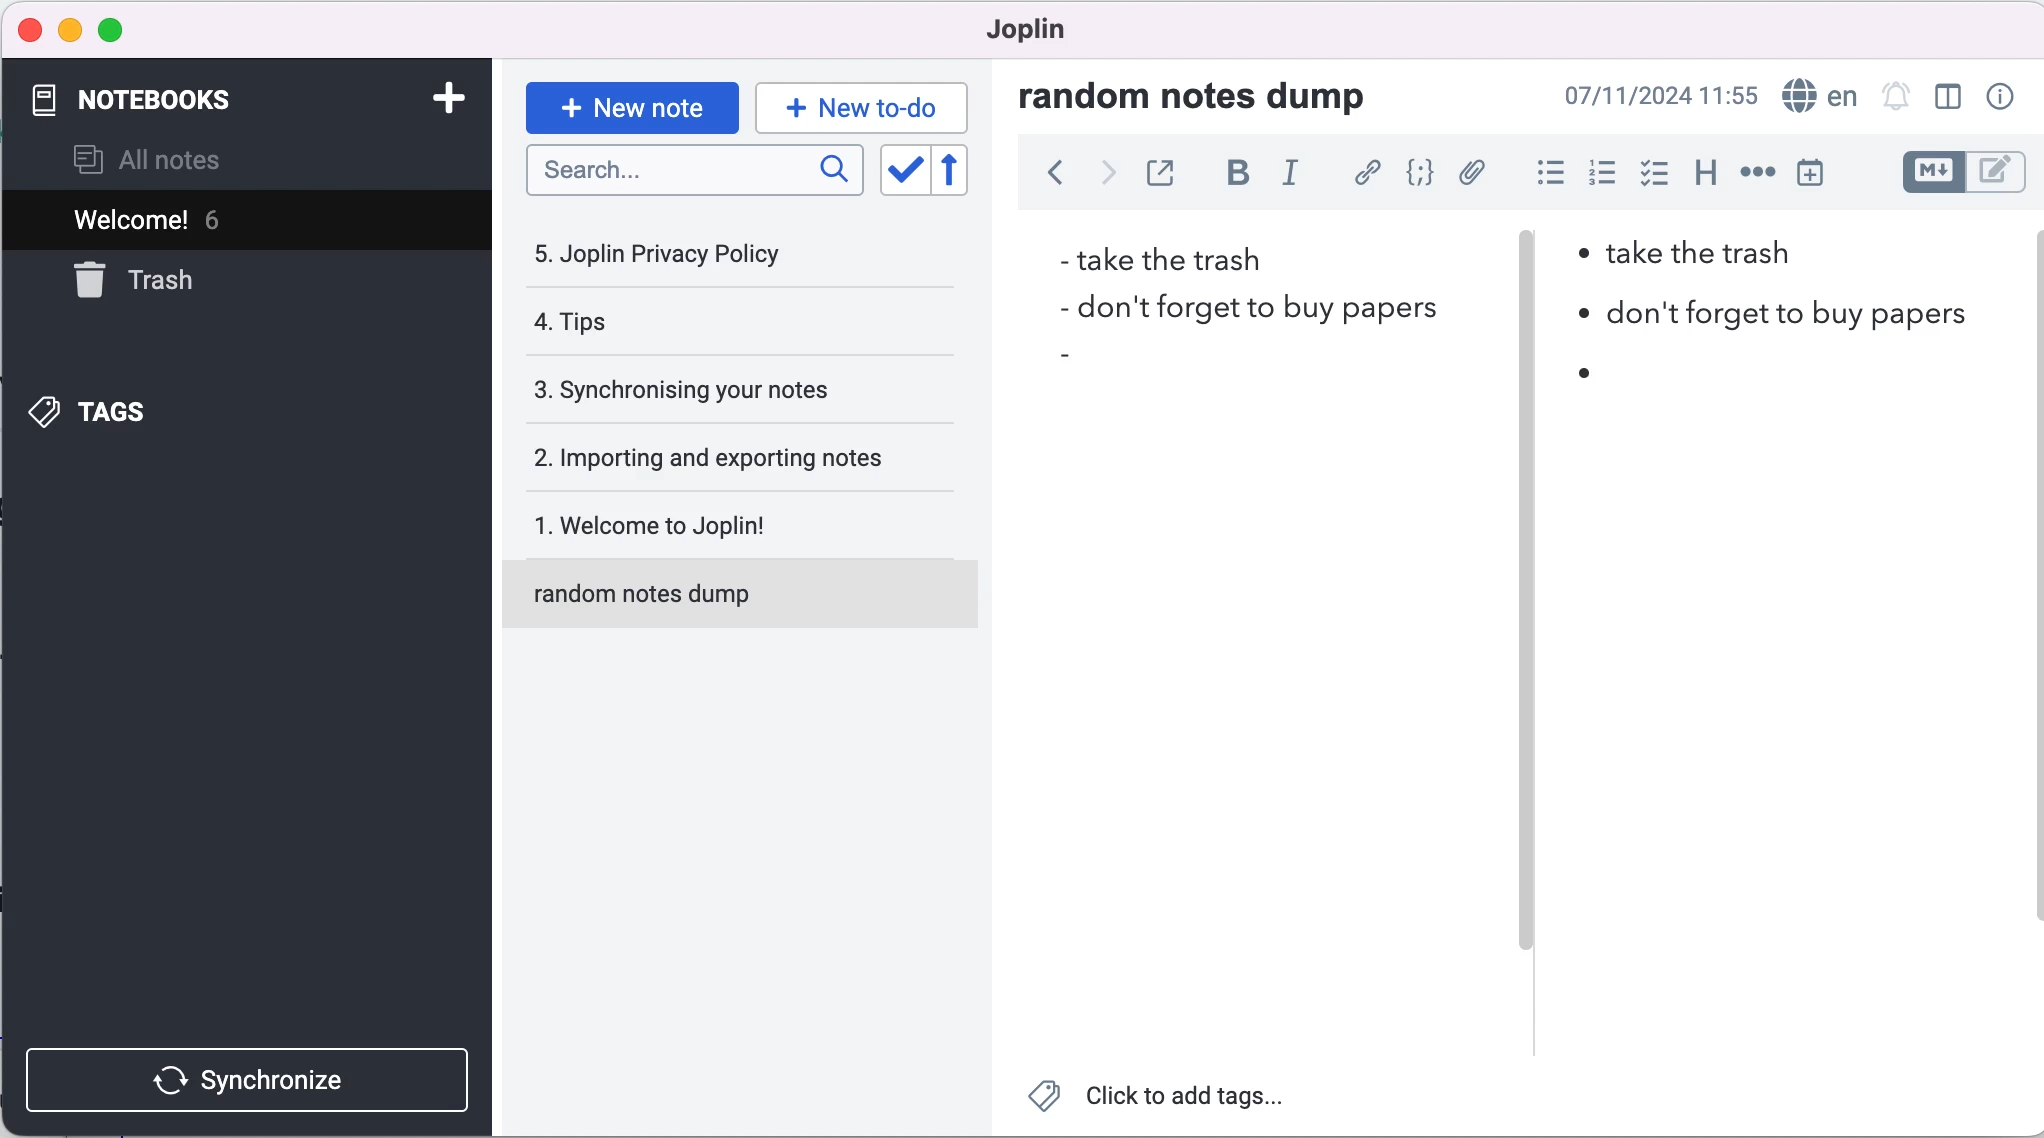 This screenshot has height=1138, width=2044. Describe the element at coordinates (252, 1075) in the screenshot. I see `synchronize` at that location.